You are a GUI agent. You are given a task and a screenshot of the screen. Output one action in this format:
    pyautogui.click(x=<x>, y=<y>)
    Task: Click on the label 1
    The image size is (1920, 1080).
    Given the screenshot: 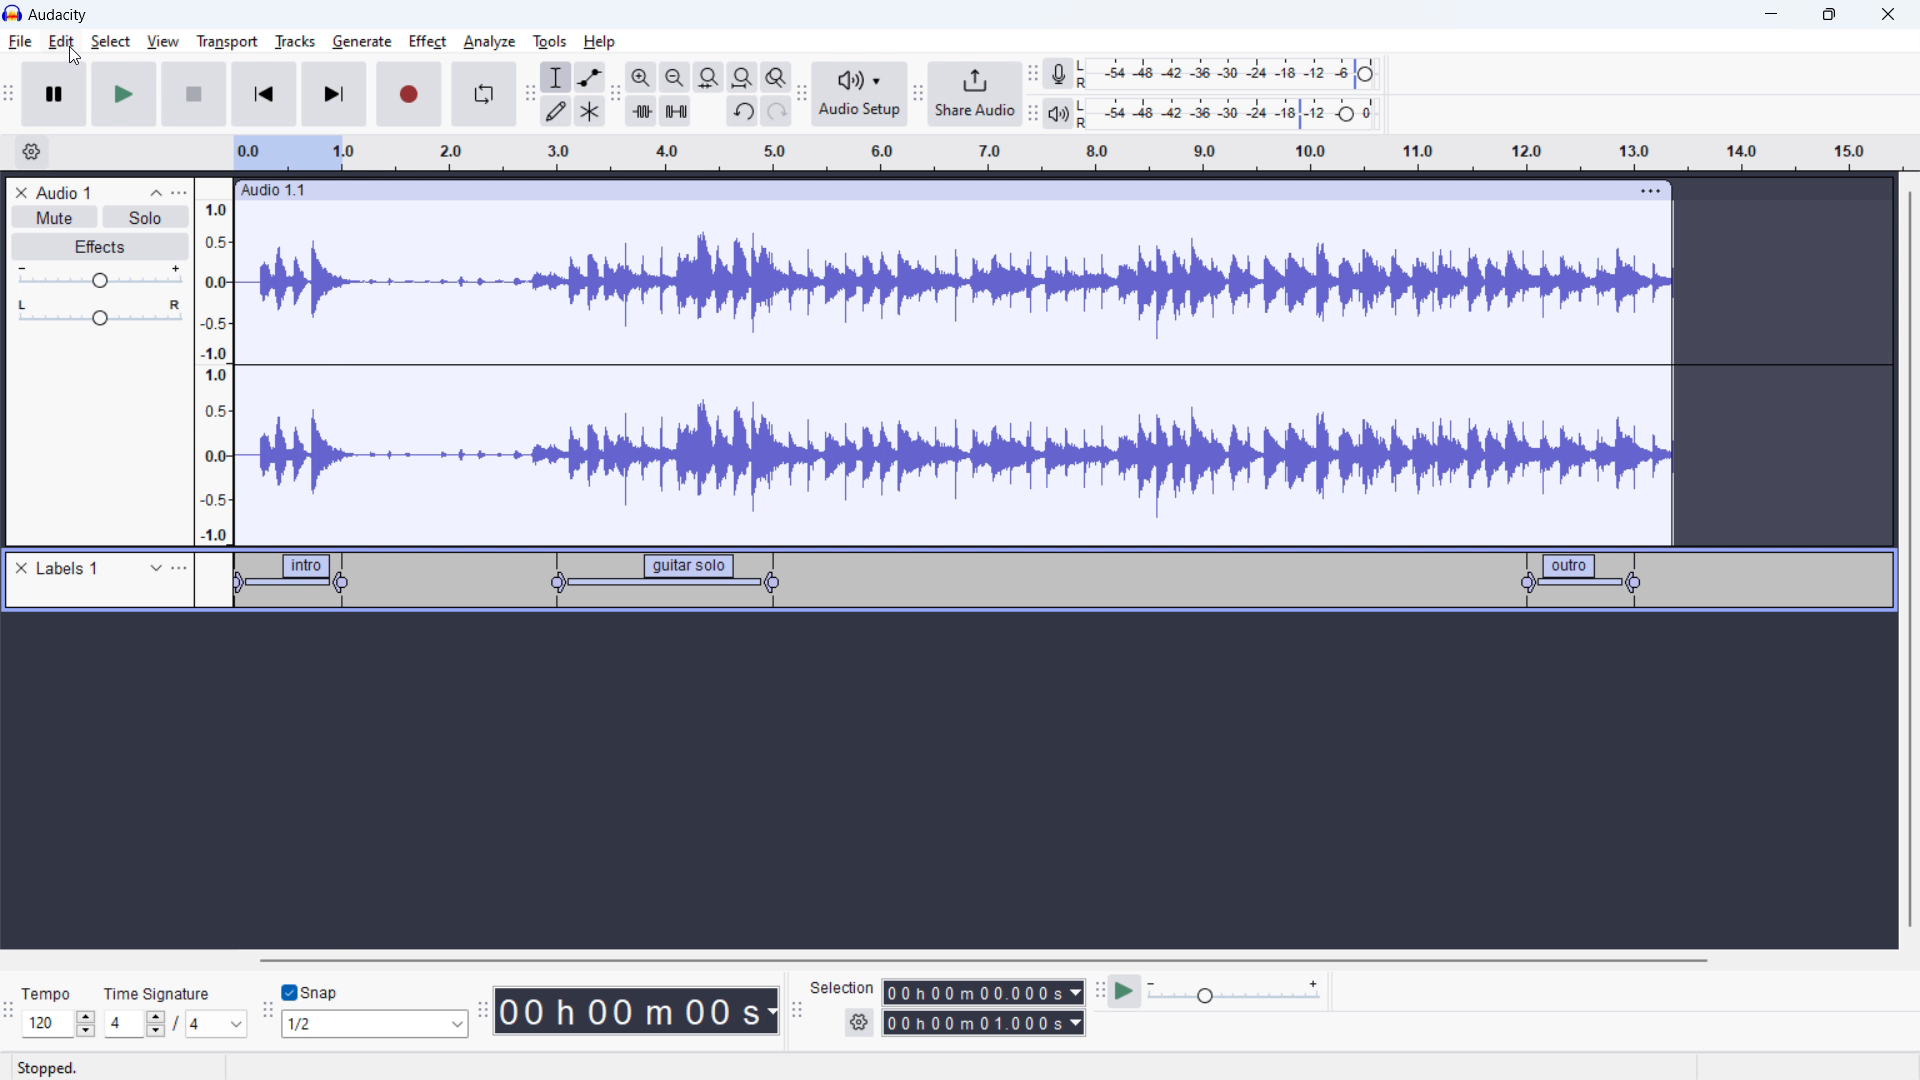 What is the action you would take?
    pyautogui.click(x=291, y=583)
    